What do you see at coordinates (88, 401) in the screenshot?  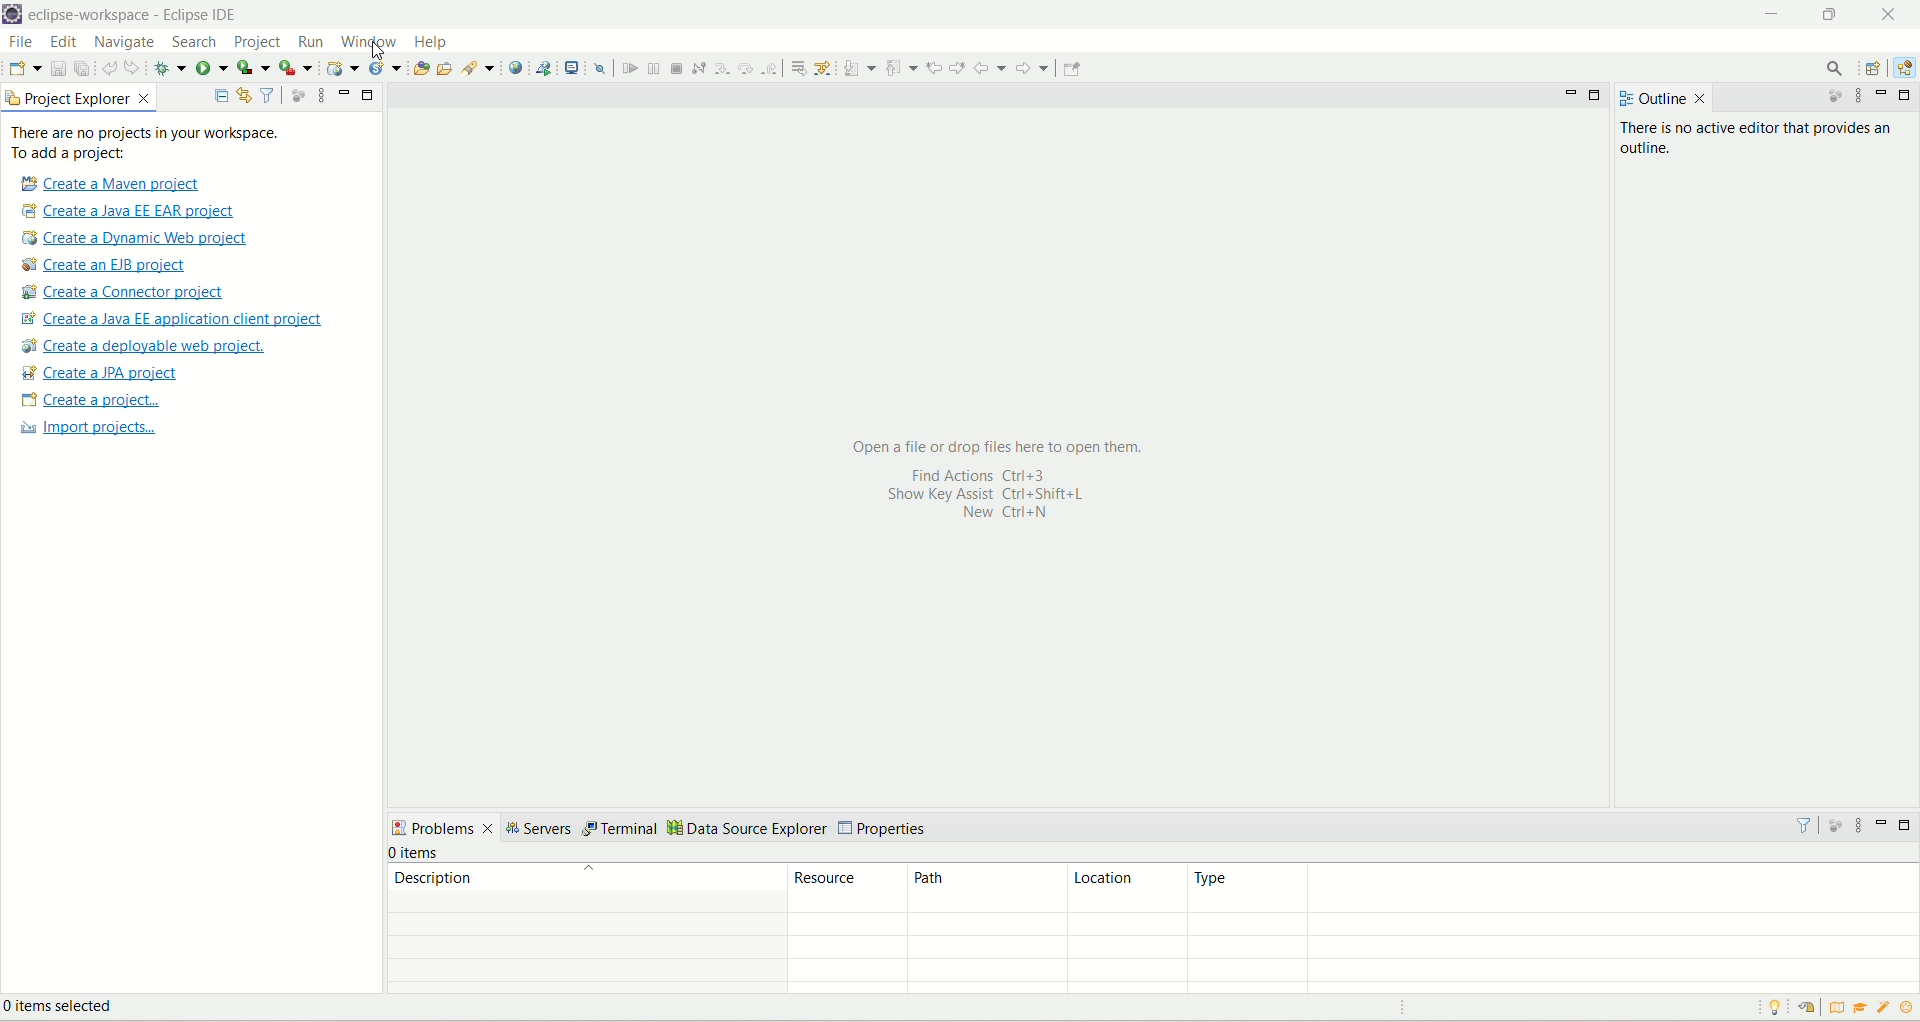 I see `create a project` at bounding box center [88, 401].